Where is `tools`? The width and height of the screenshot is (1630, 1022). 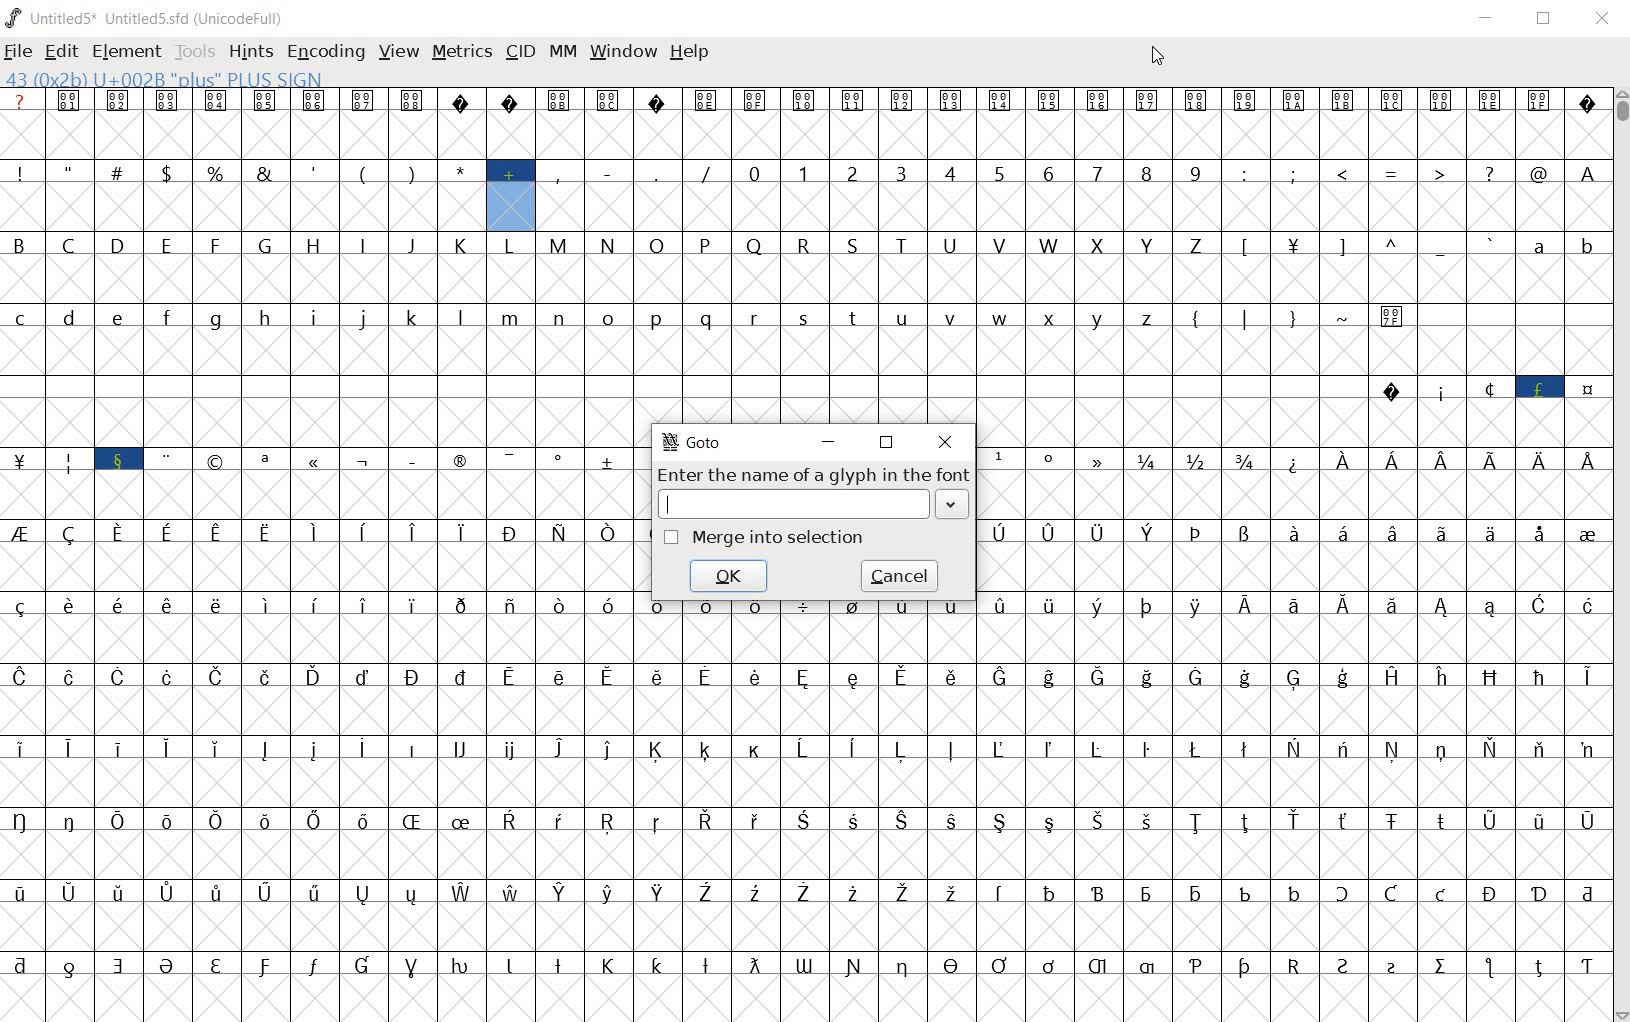
tools is located at coordinates (193, 50).